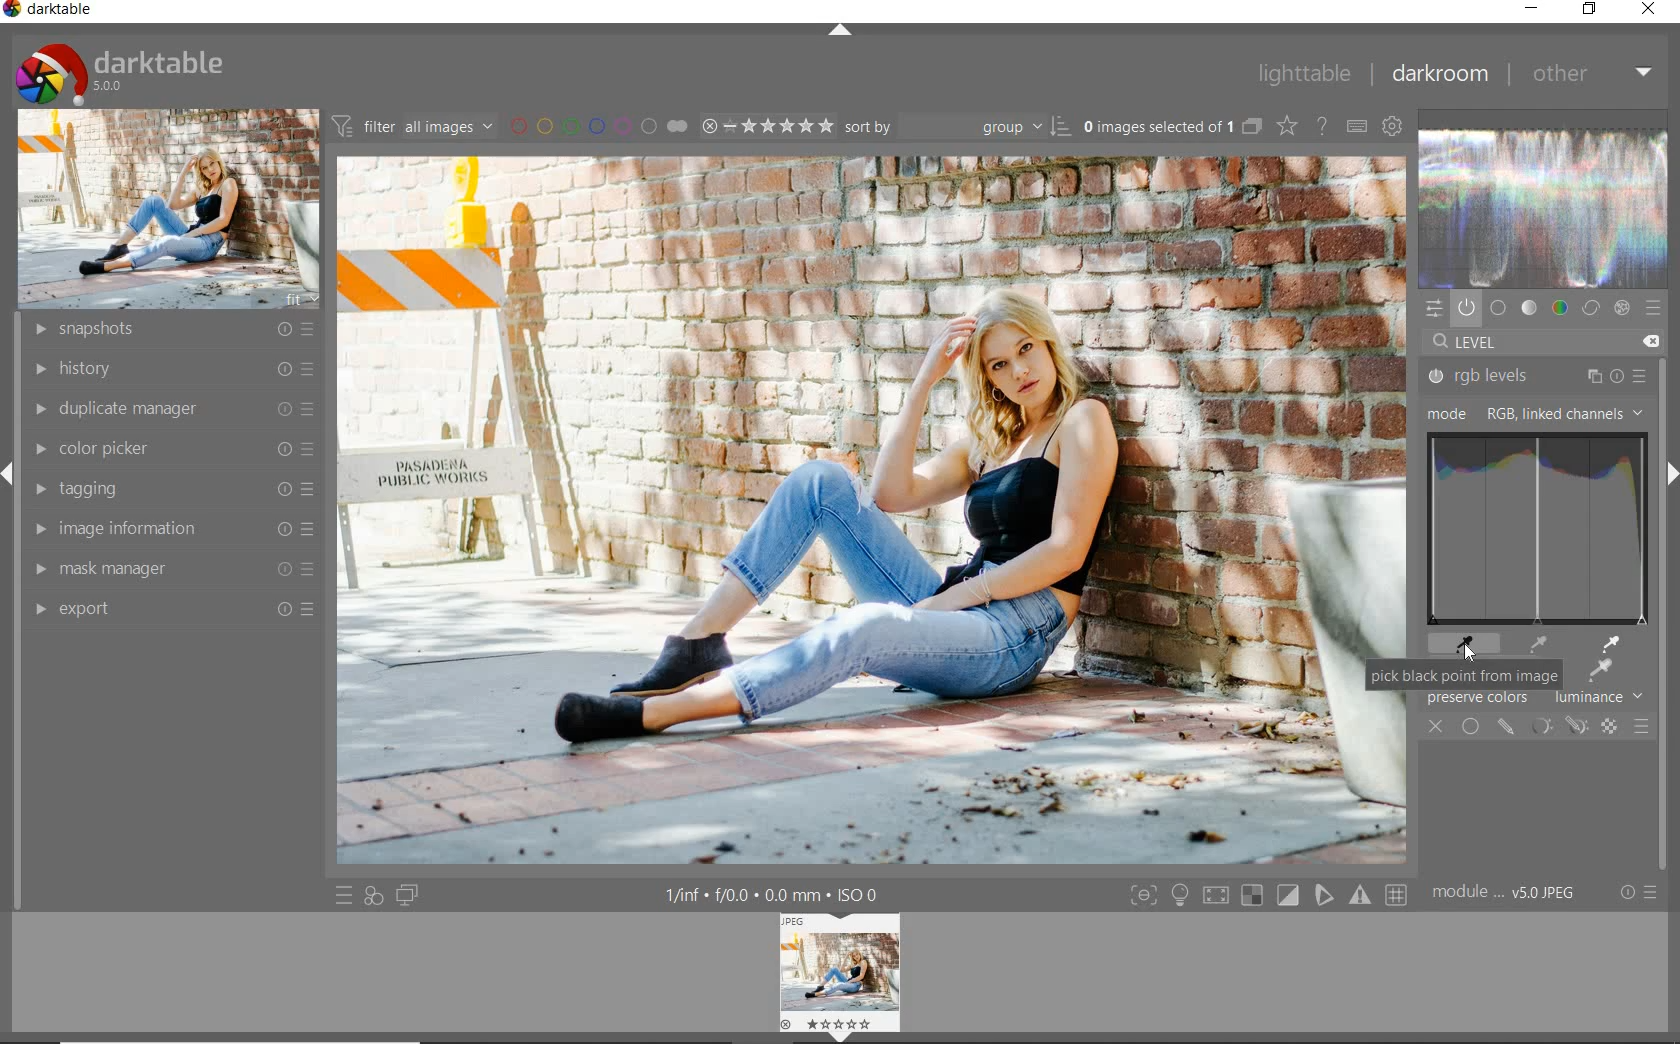 The image size is (1680, 1044). What do you see at coordinates (1467, 306) in the screenshot?
I see `show only active modules` at bounding box center [1467, 306].